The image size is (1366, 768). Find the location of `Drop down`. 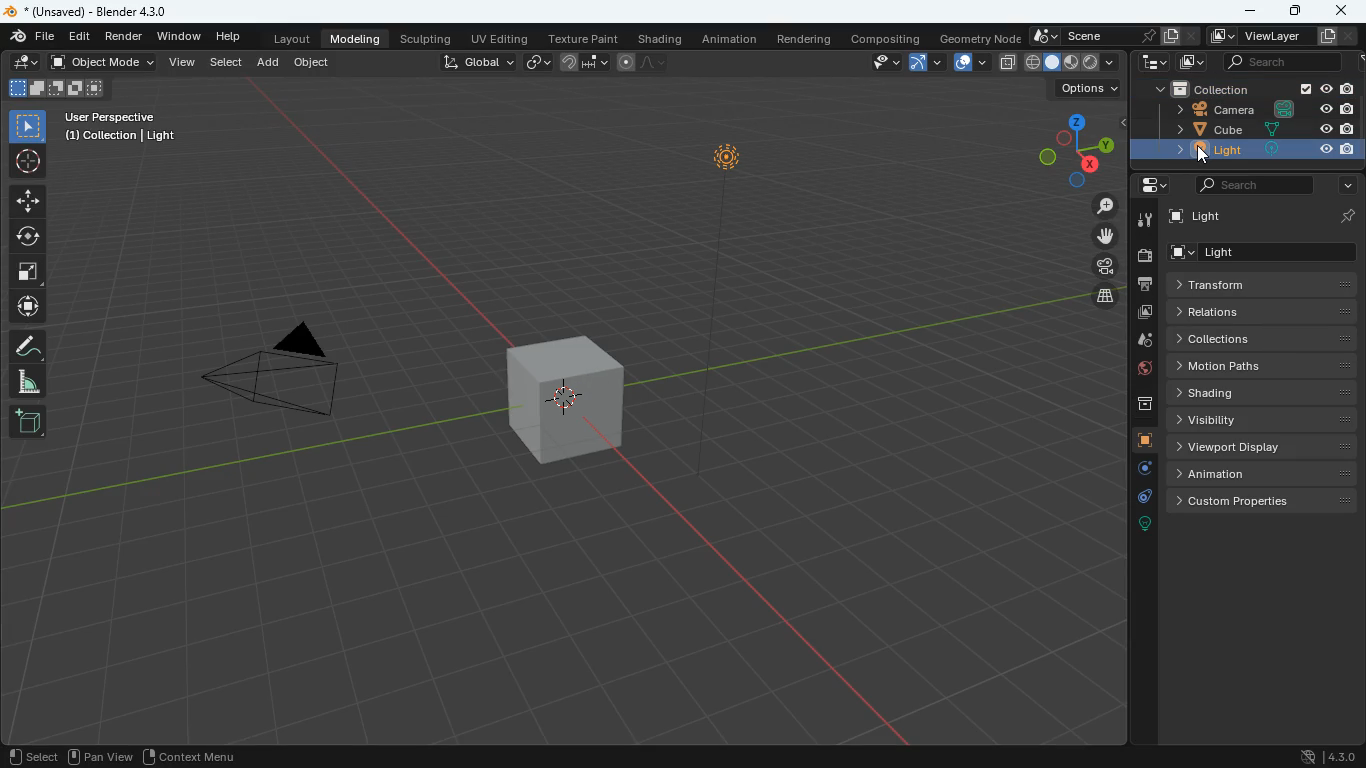

Drop down is located at coordinates (1111, 61).